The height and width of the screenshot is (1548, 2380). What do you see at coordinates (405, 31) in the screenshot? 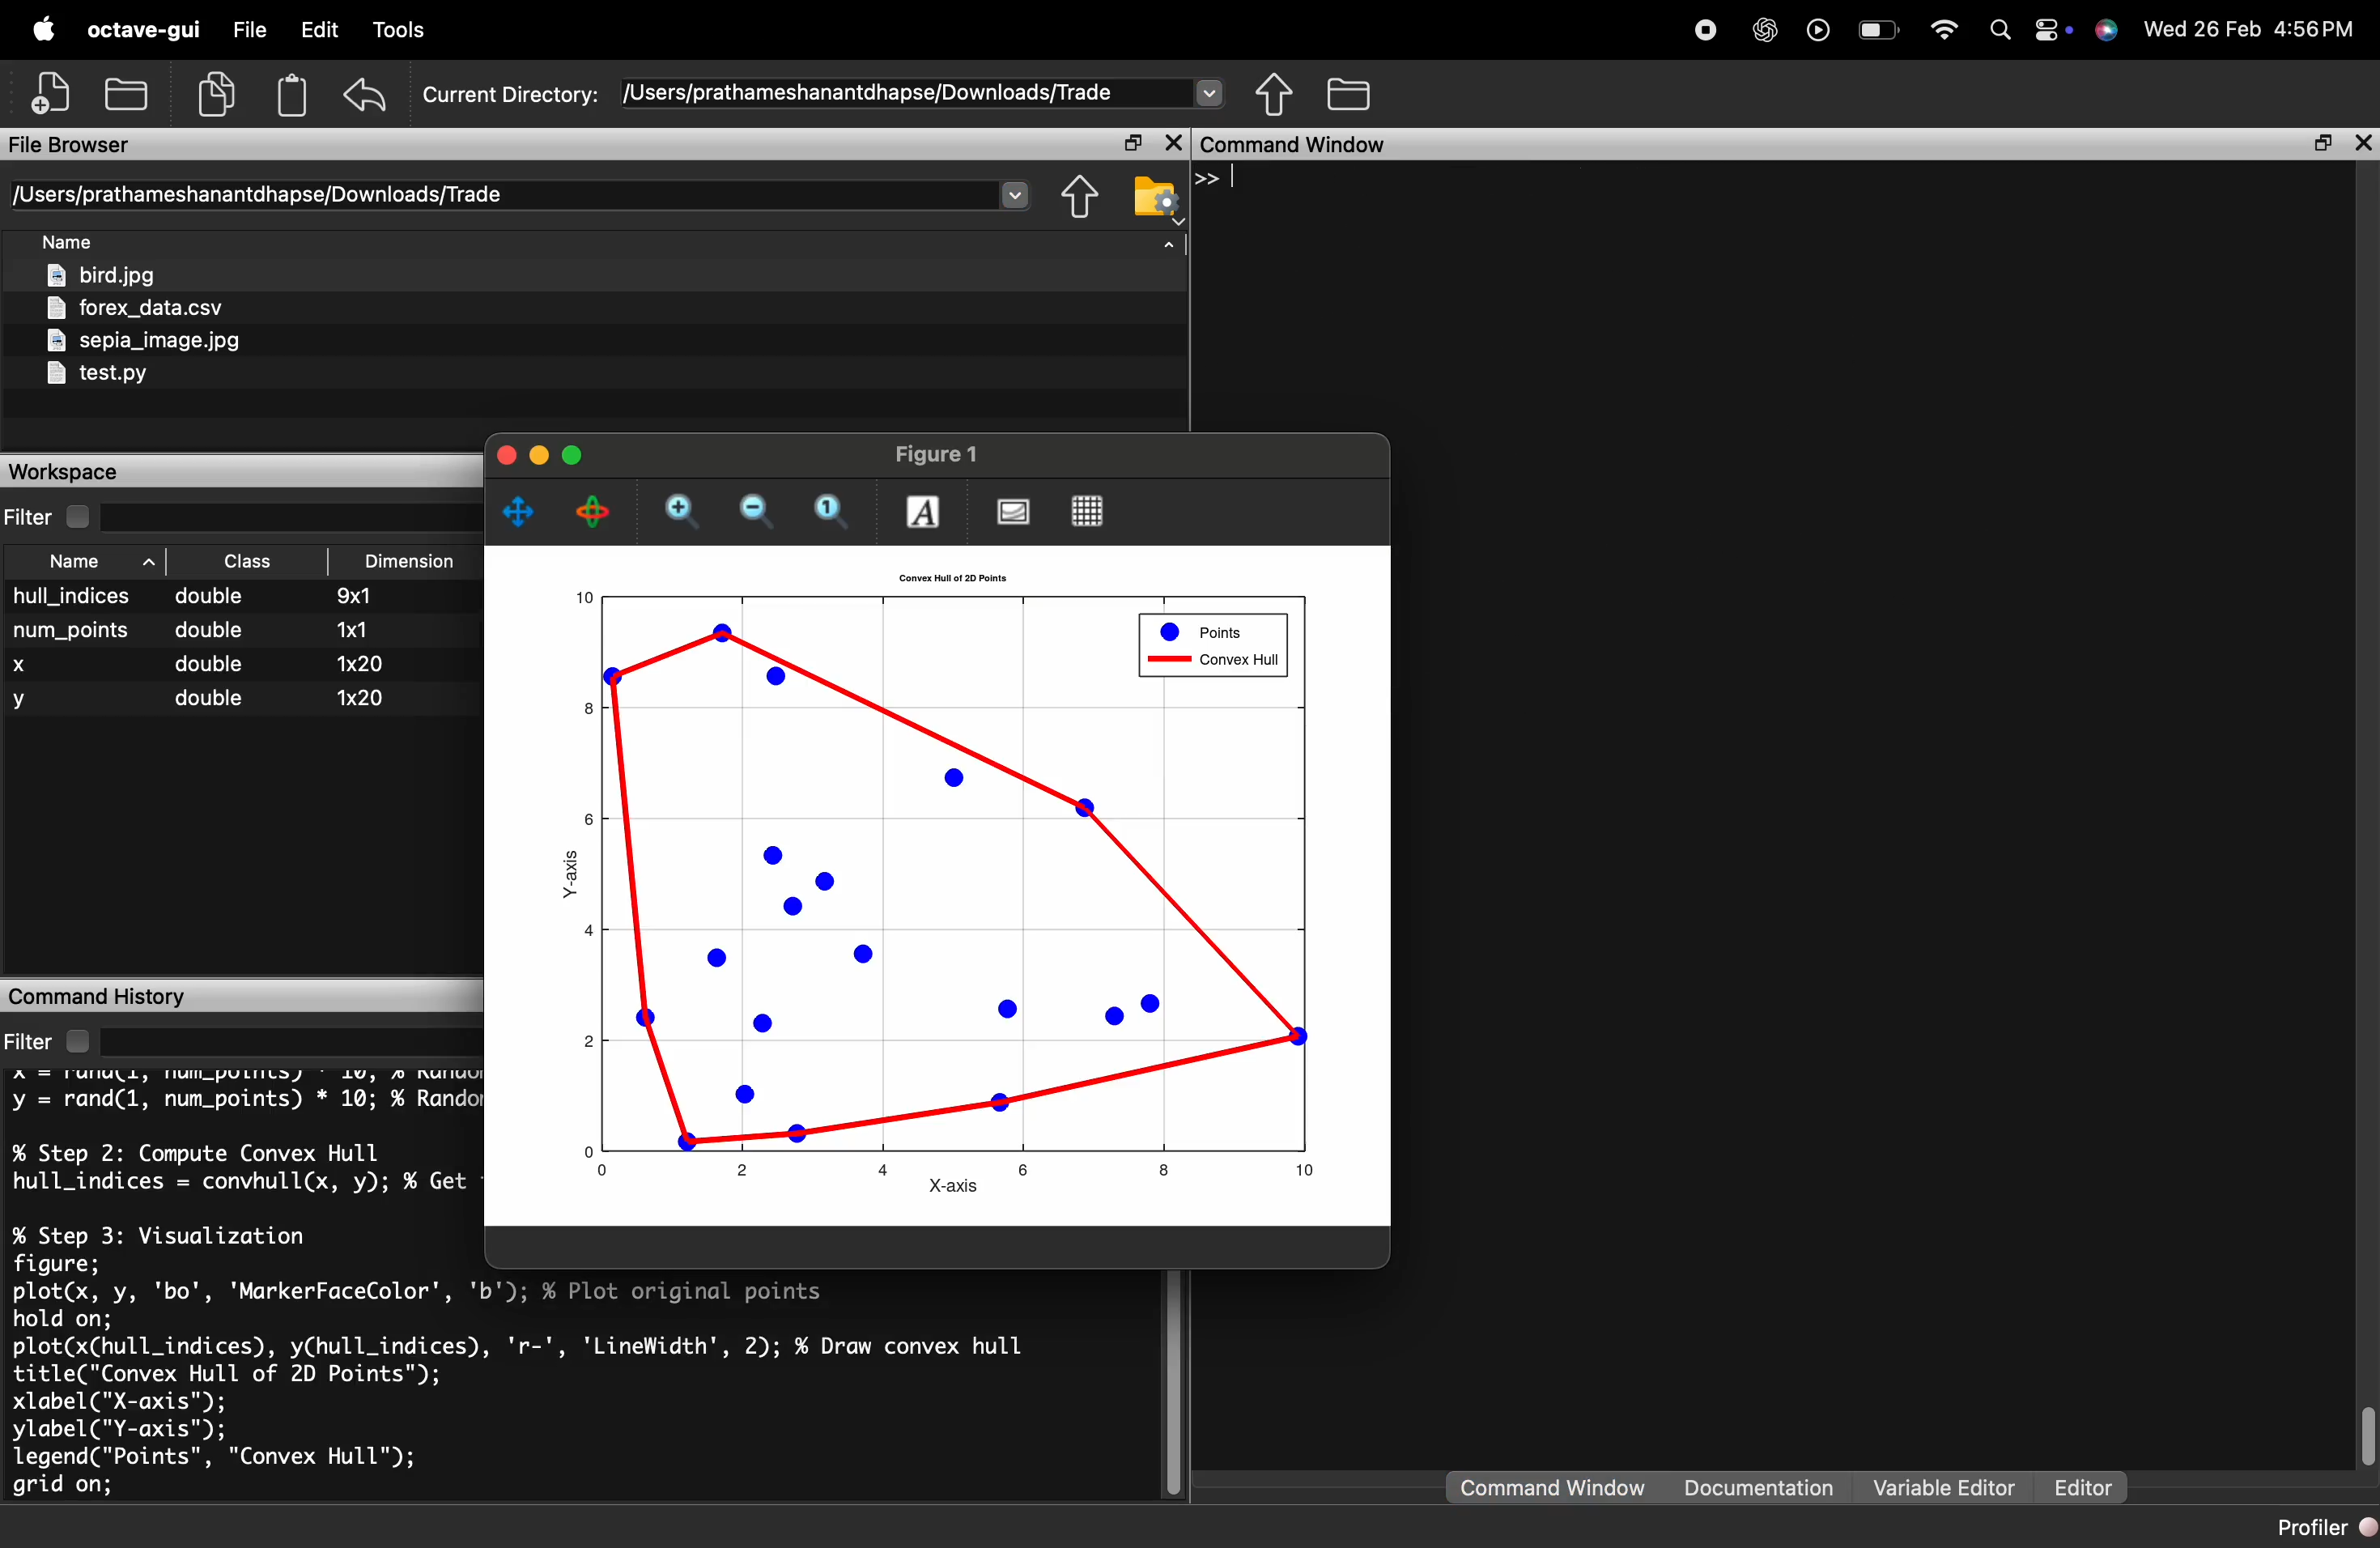
I see `Debug` at bounding box center [405, 31].